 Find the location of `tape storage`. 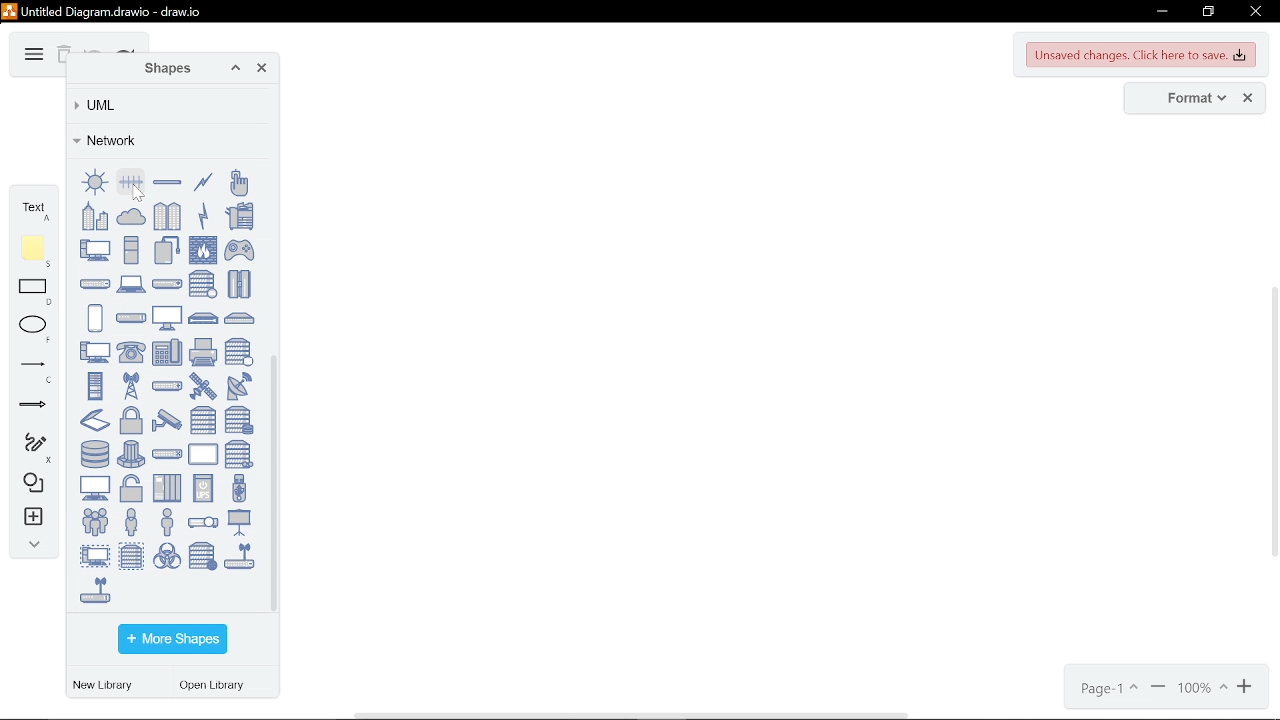

tape storage is located at coordinates (239, 454).